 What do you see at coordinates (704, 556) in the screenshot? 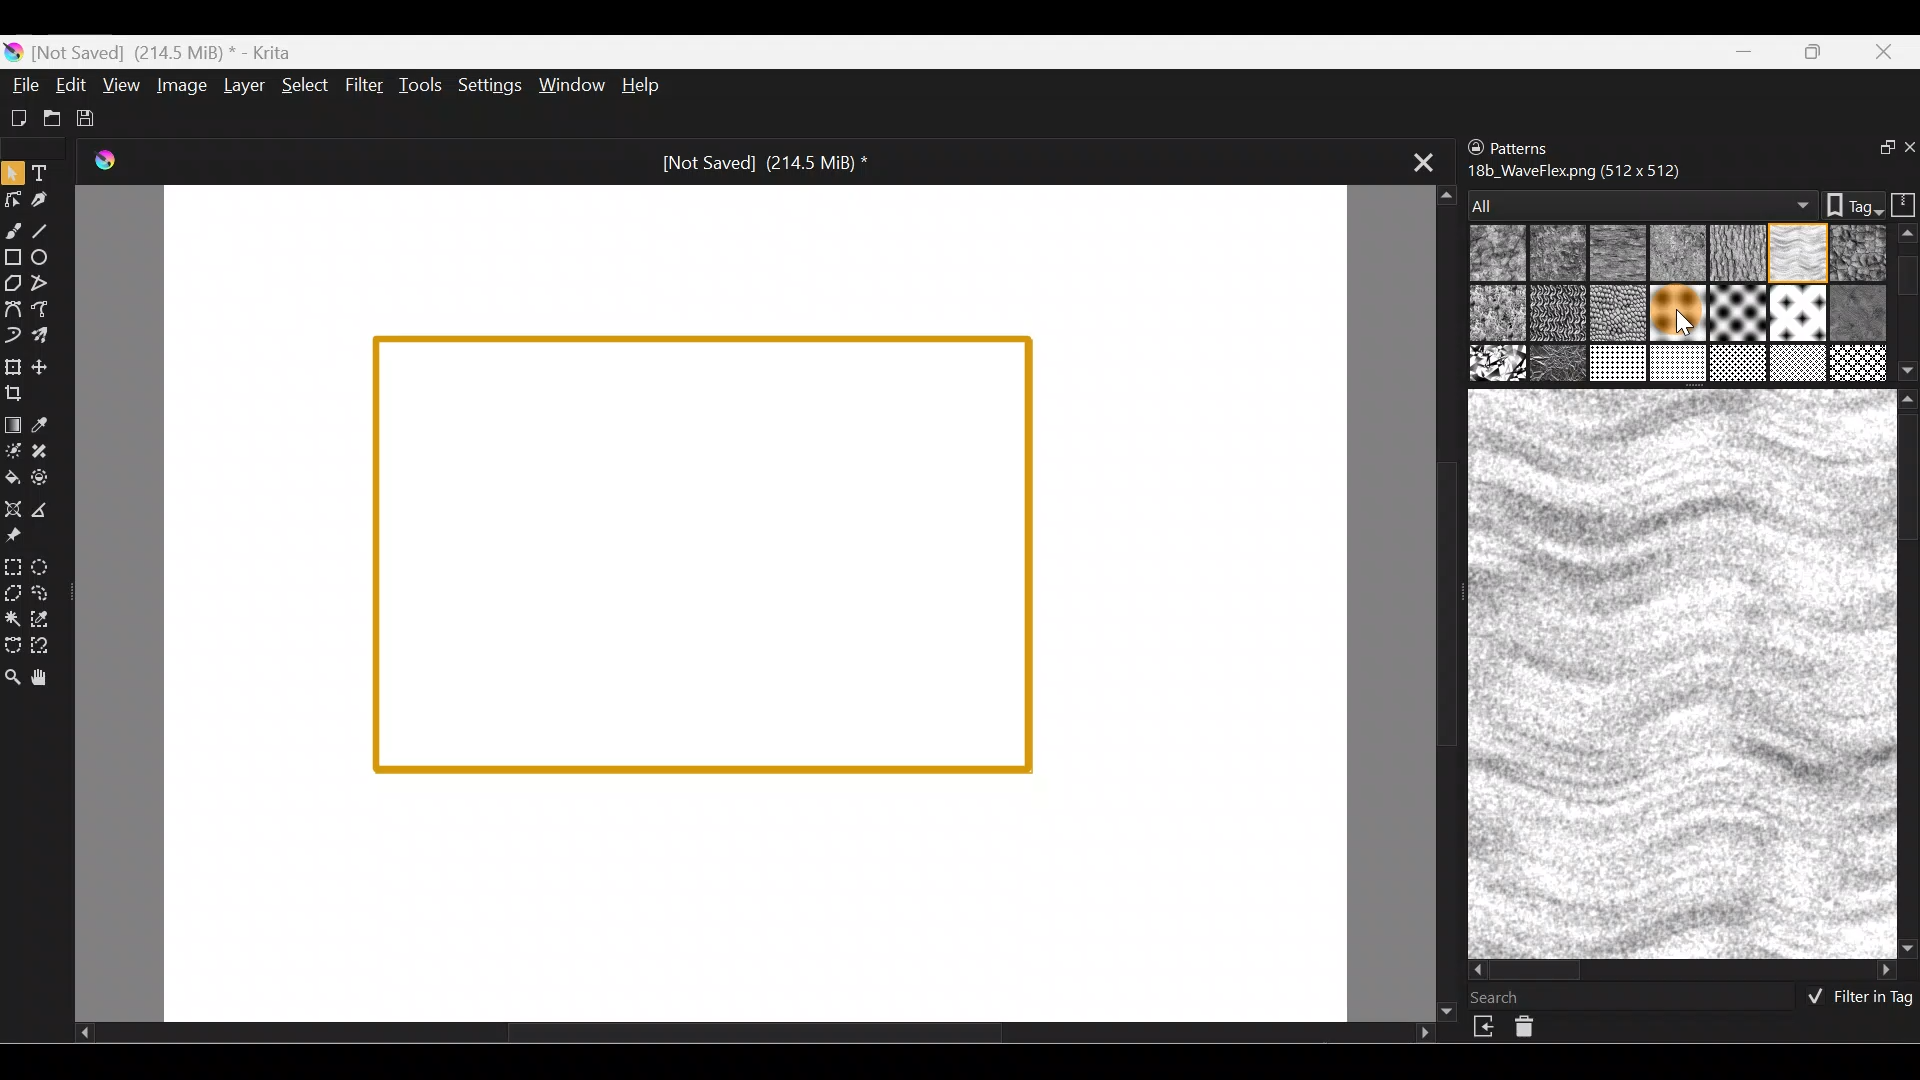
I see `Rectangle shape on Canvas` at bounding box center [704, 556].